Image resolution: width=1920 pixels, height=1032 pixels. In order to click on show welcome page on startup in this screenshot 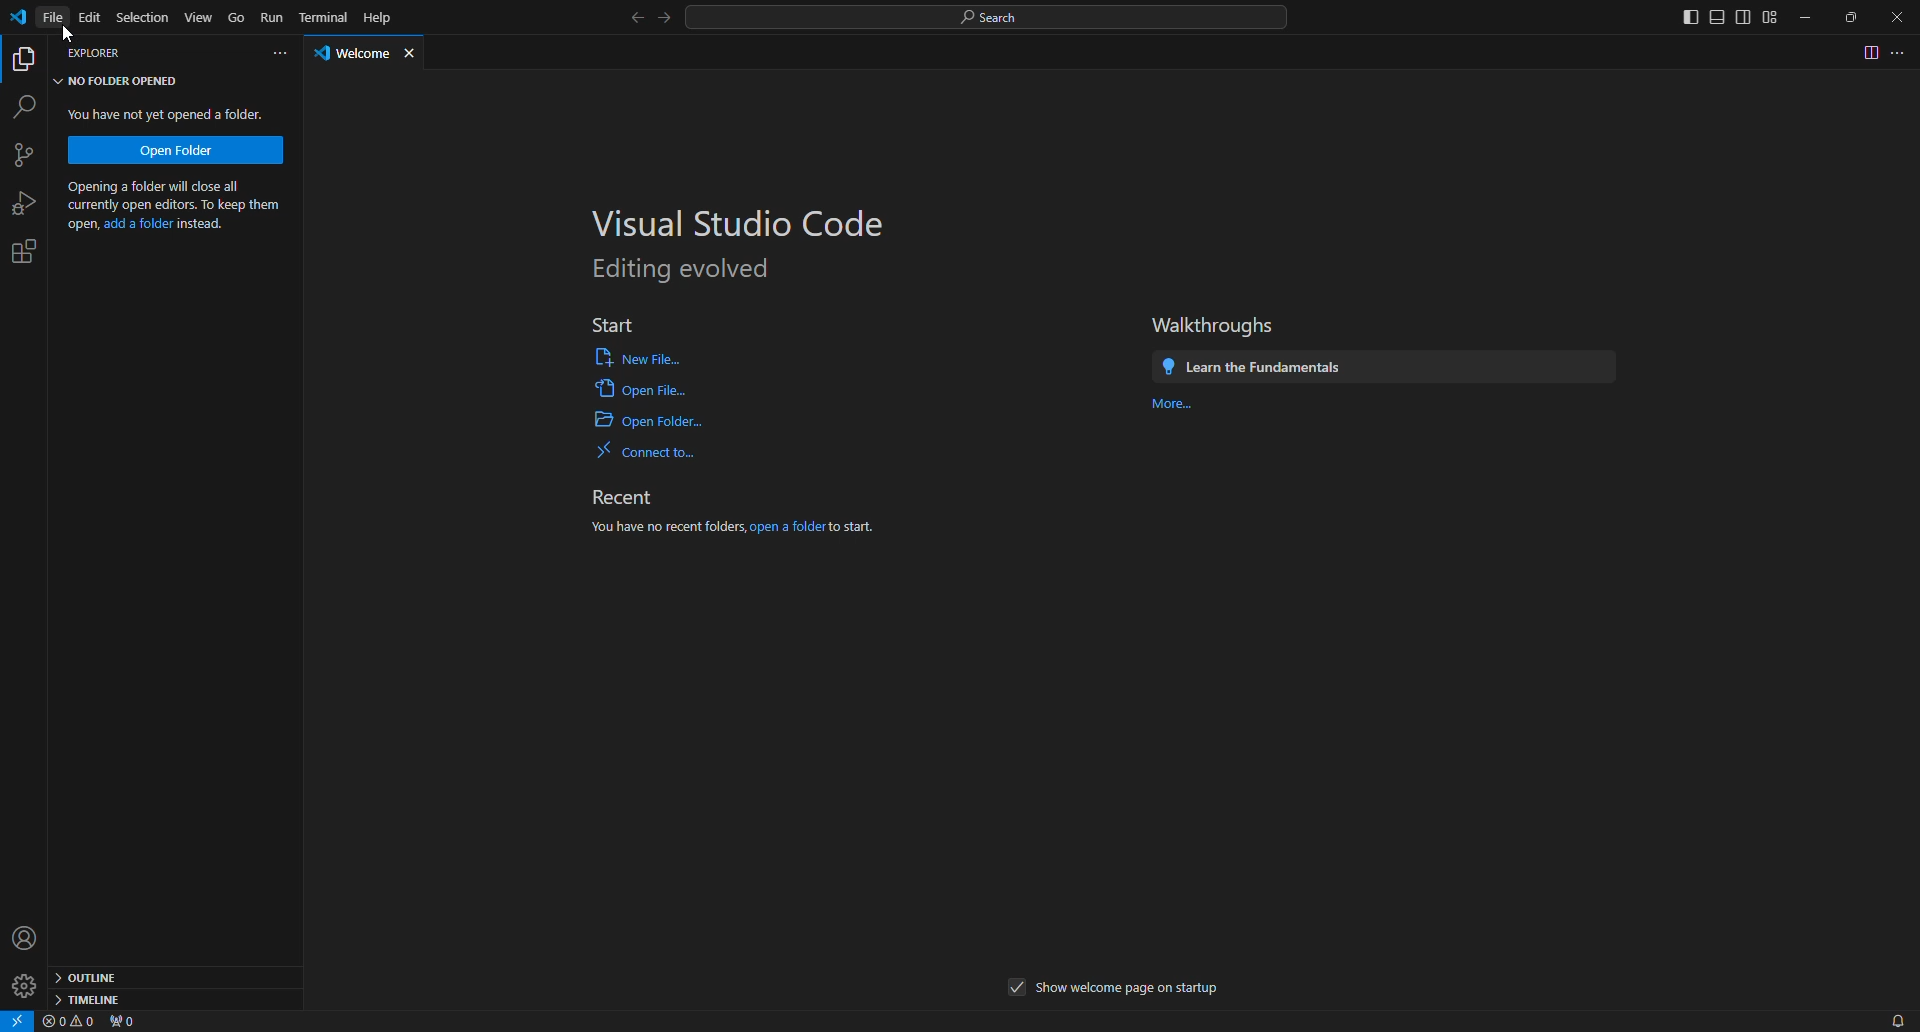, I will do `click(1130, 990)`.